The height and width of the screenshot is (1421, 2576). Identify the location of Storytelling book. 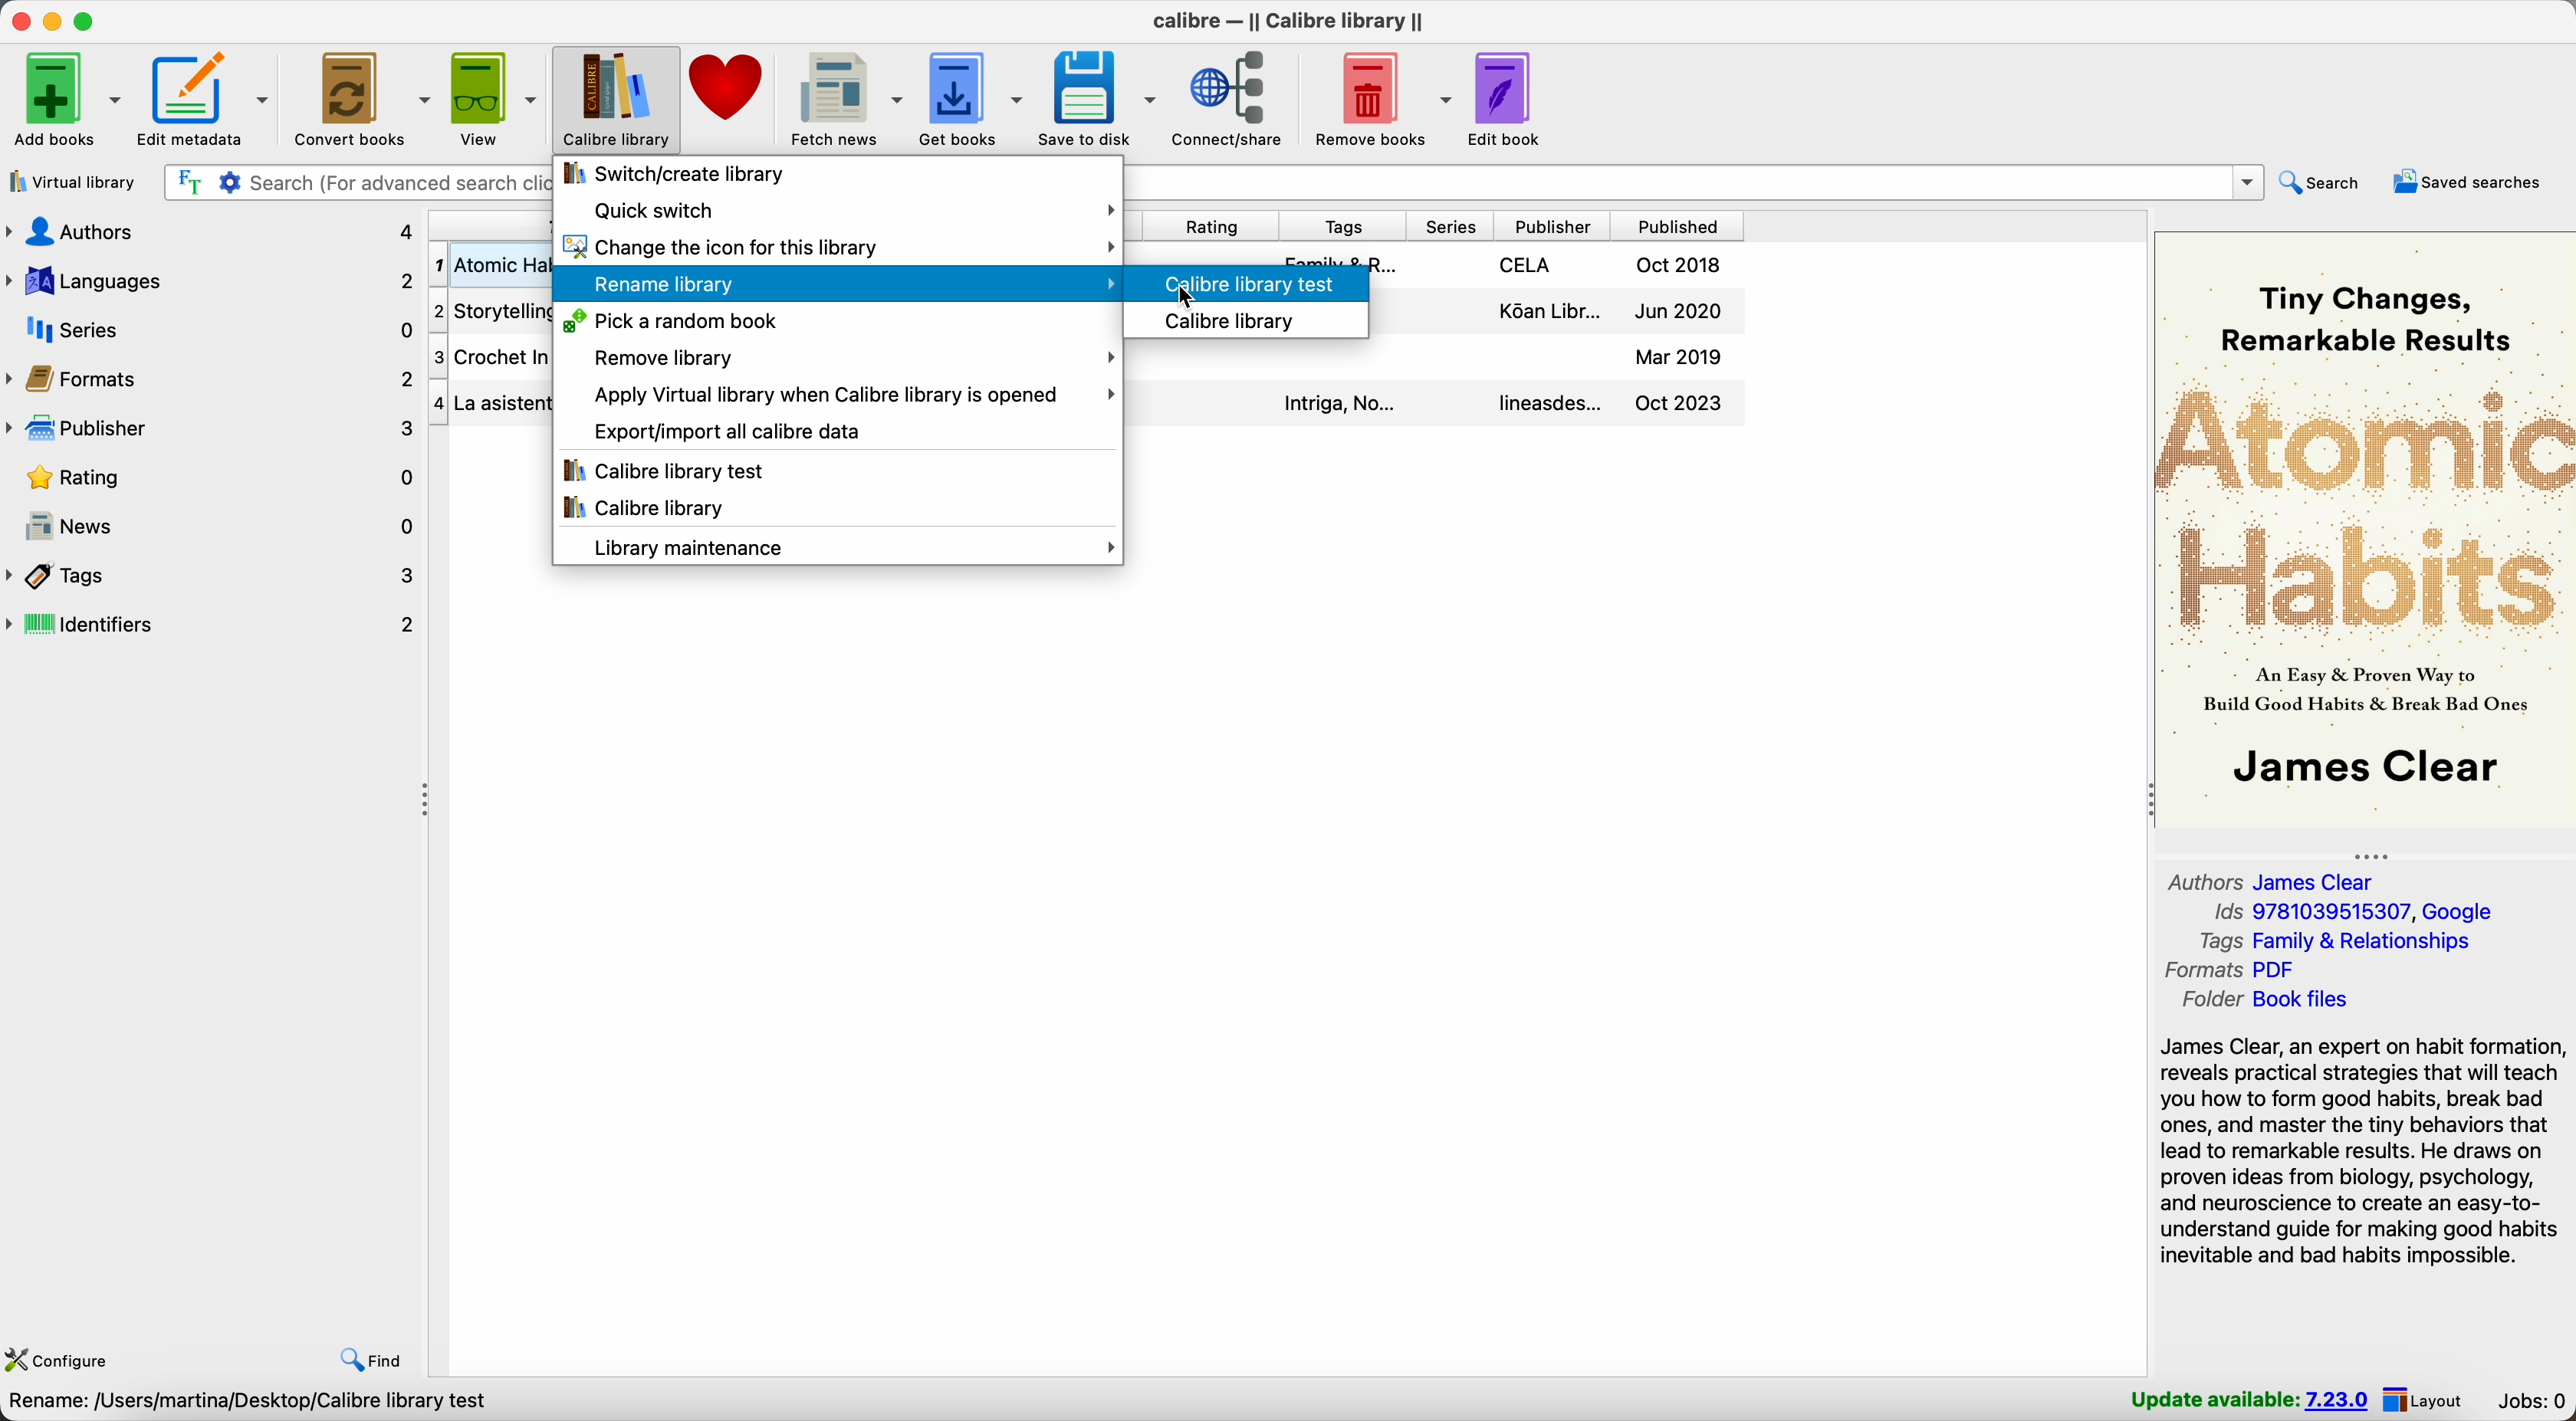
(491, 311).